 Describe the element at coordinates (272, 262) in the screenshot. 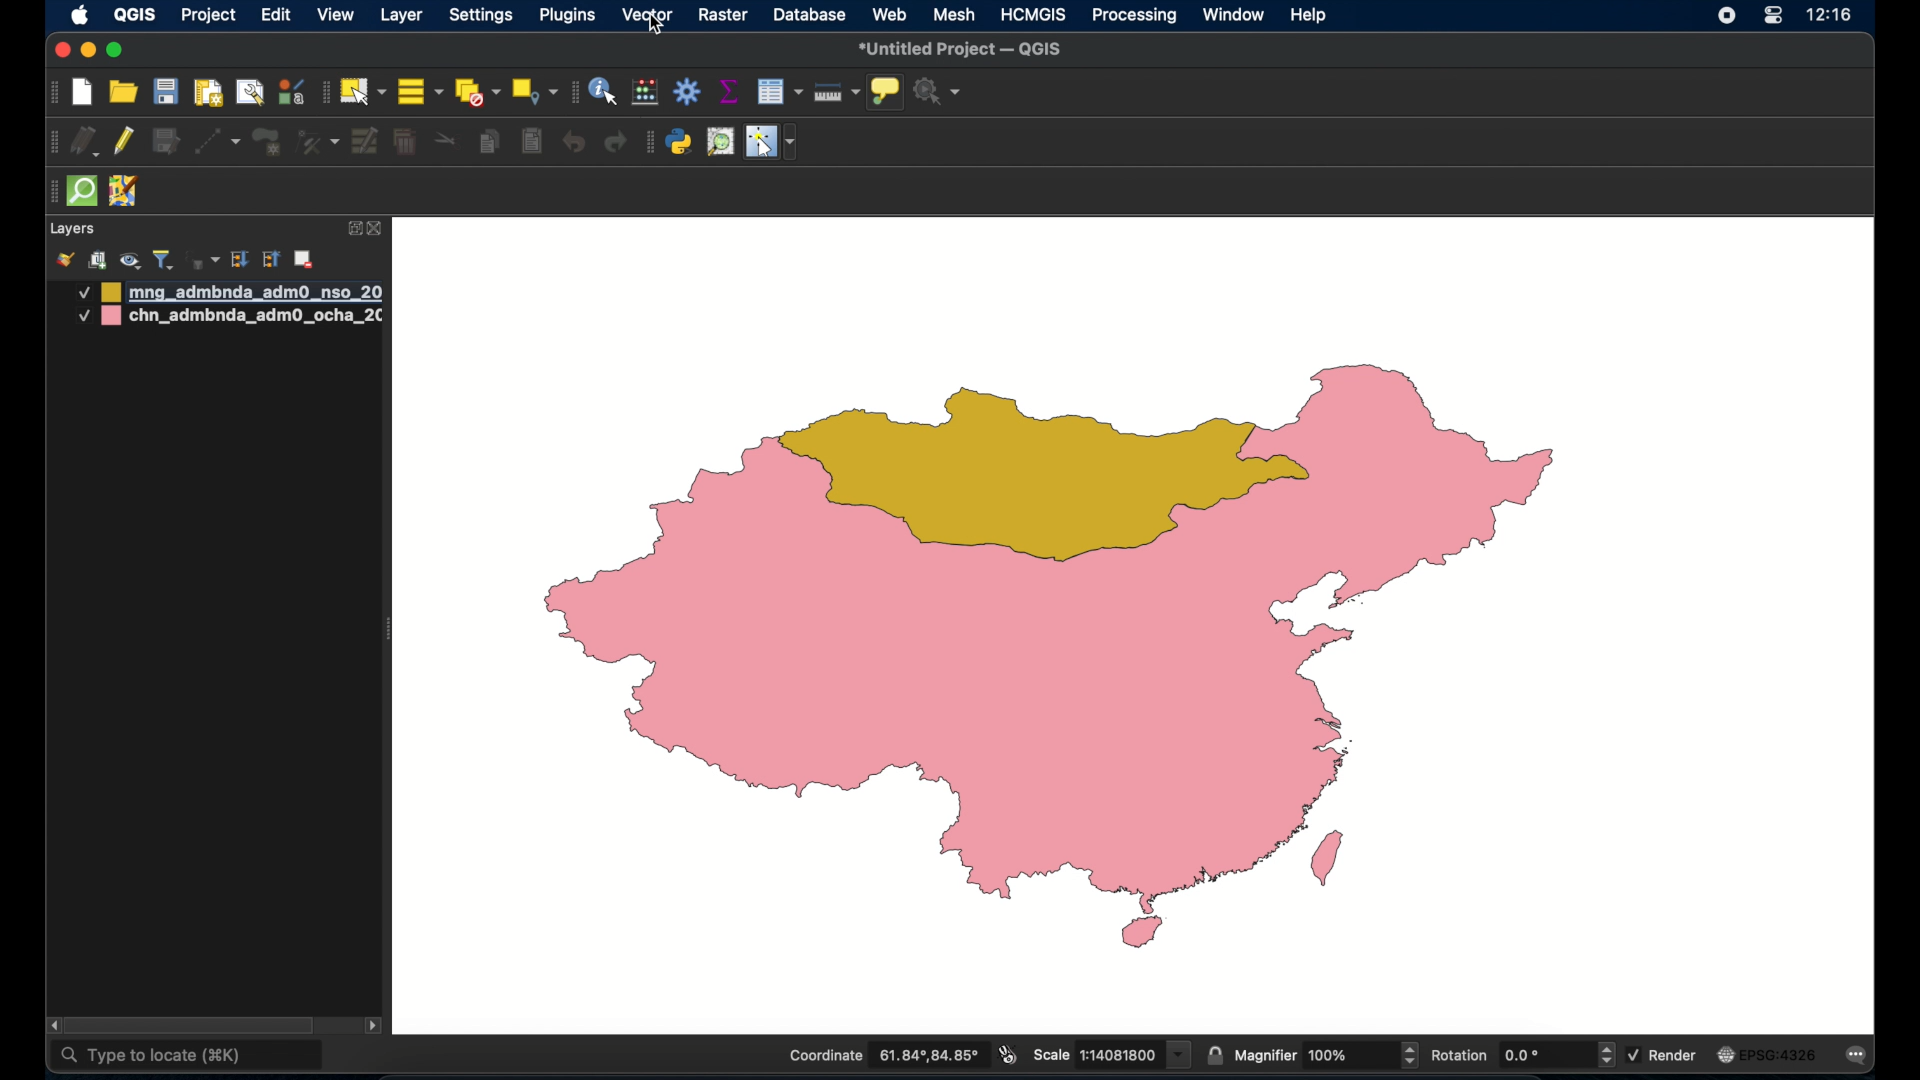

I see `collapse all ` at that location.